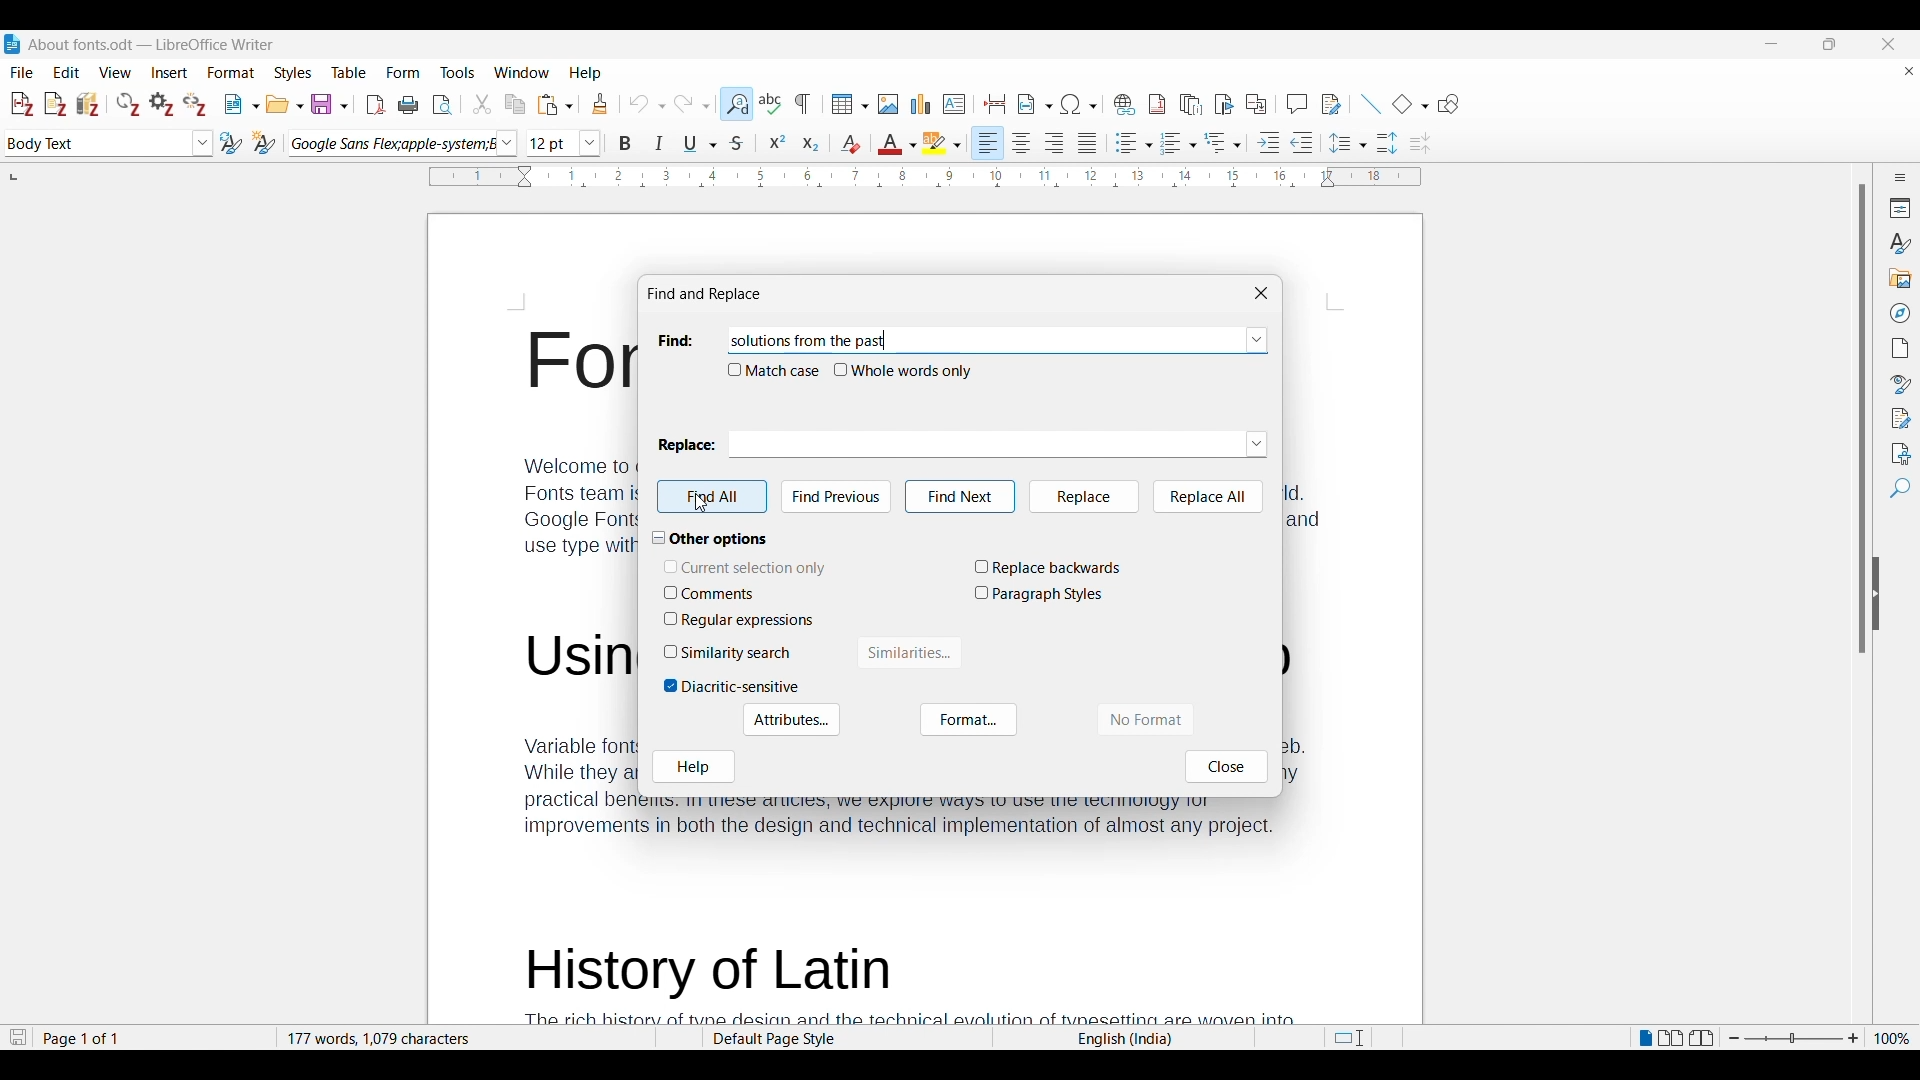 This screenshot has height=1080, width=1920. I want to click on Insert text box, so click(955, 104).